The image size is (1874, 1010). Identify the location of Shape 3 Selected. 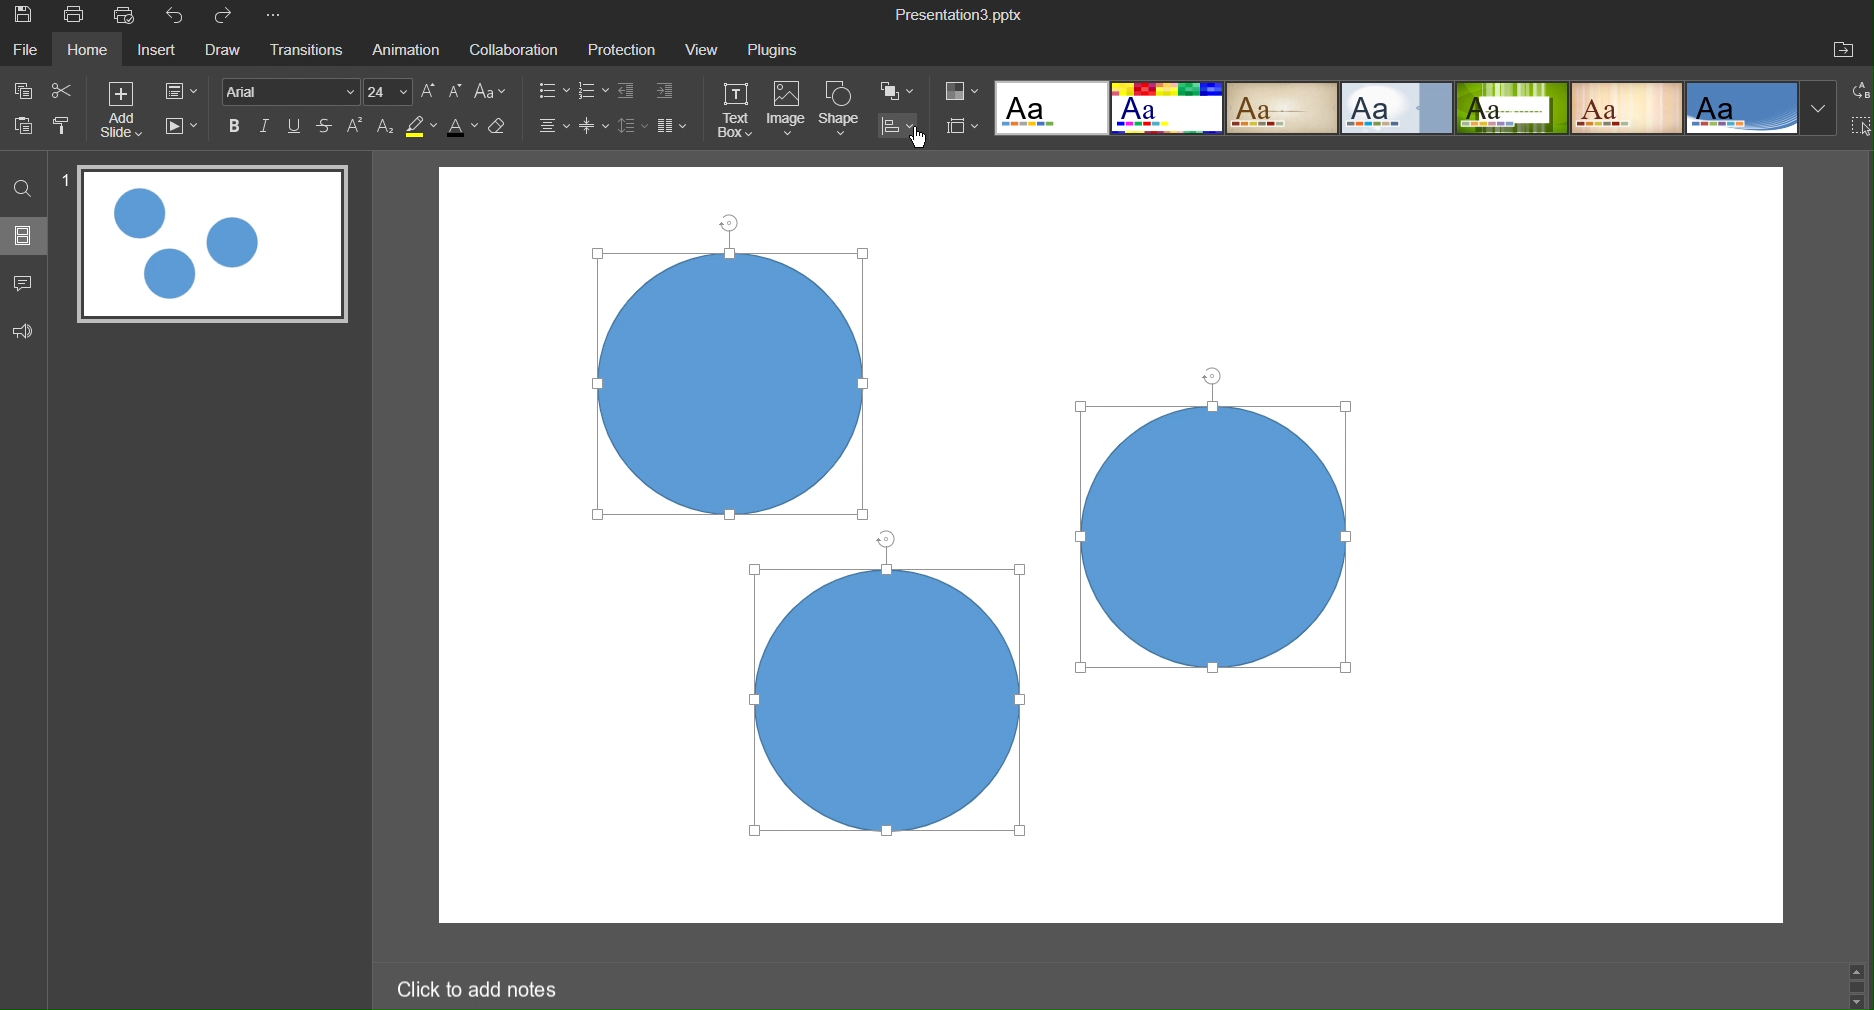
(894, 703).